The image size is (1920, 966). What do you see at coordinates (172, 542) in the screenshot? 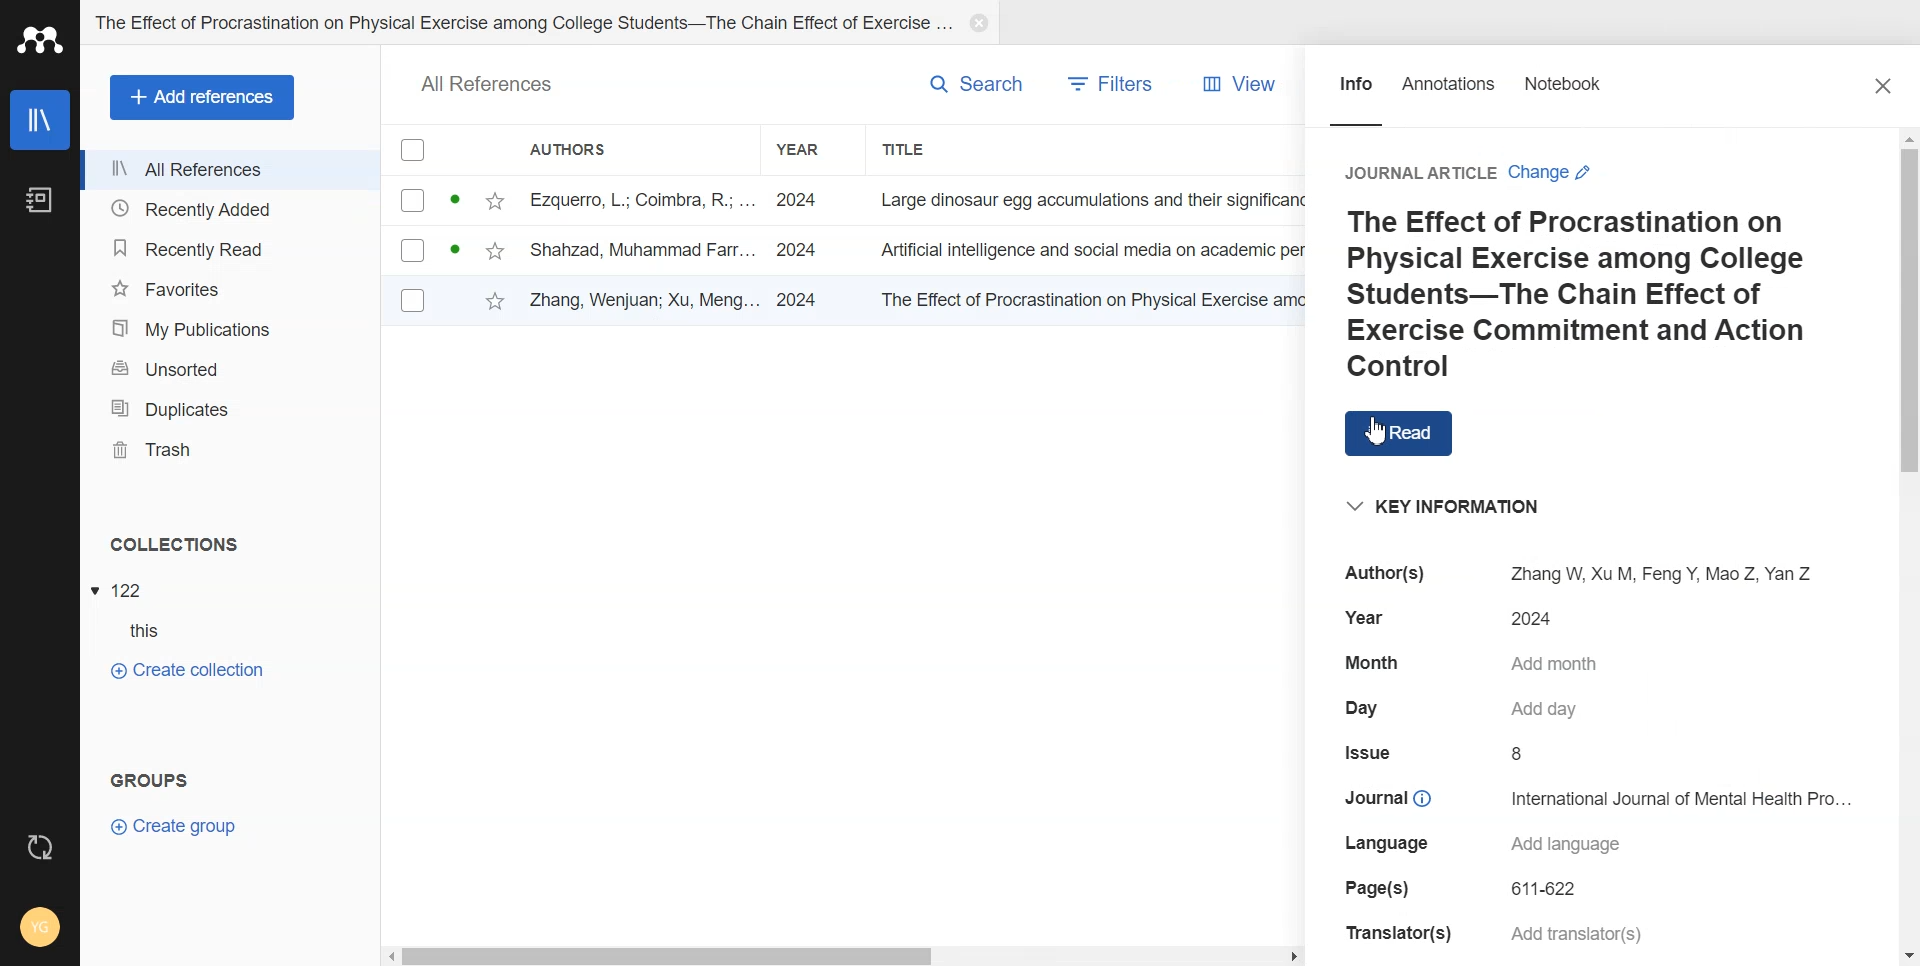
I see `Text 1` at bounding box center [172, 542].